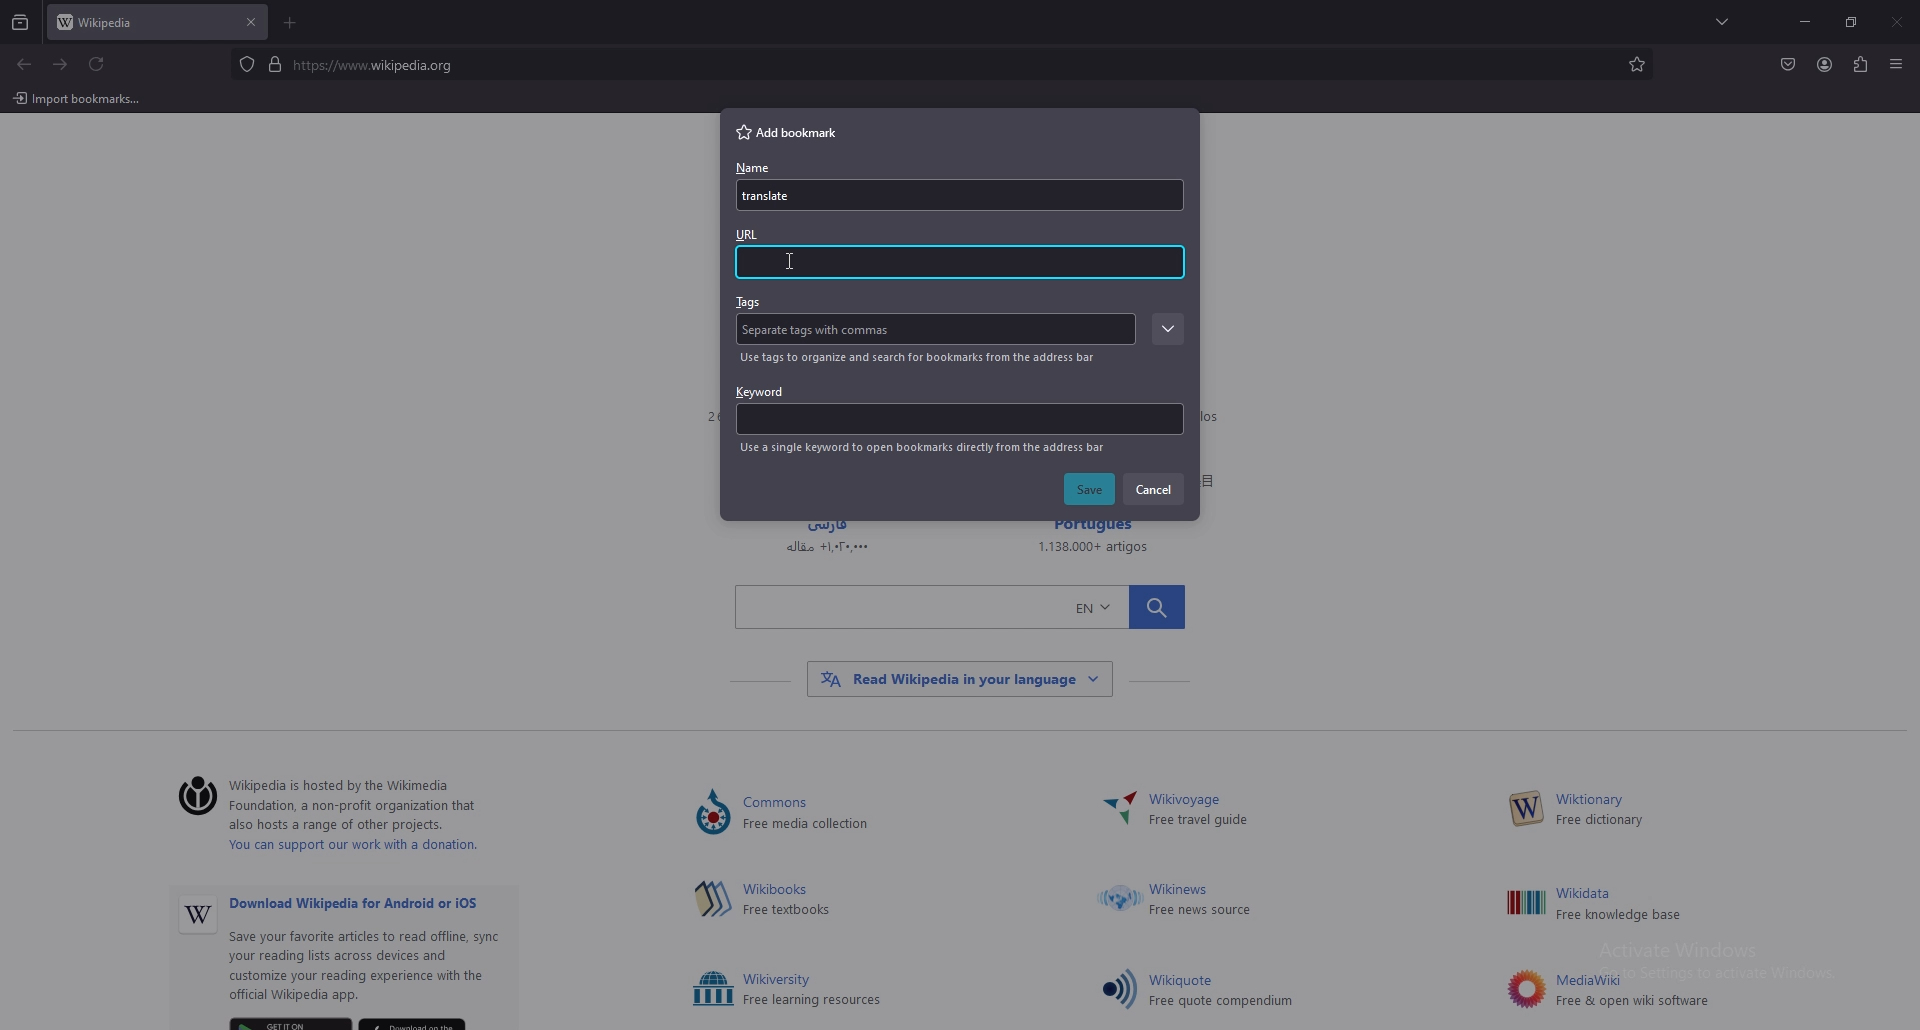 The height and width of the screenshot is (1030, 1920). What do you see at coordinates (190, 798) in the screenshot?
I see `©` at bounding box center [190, 798].